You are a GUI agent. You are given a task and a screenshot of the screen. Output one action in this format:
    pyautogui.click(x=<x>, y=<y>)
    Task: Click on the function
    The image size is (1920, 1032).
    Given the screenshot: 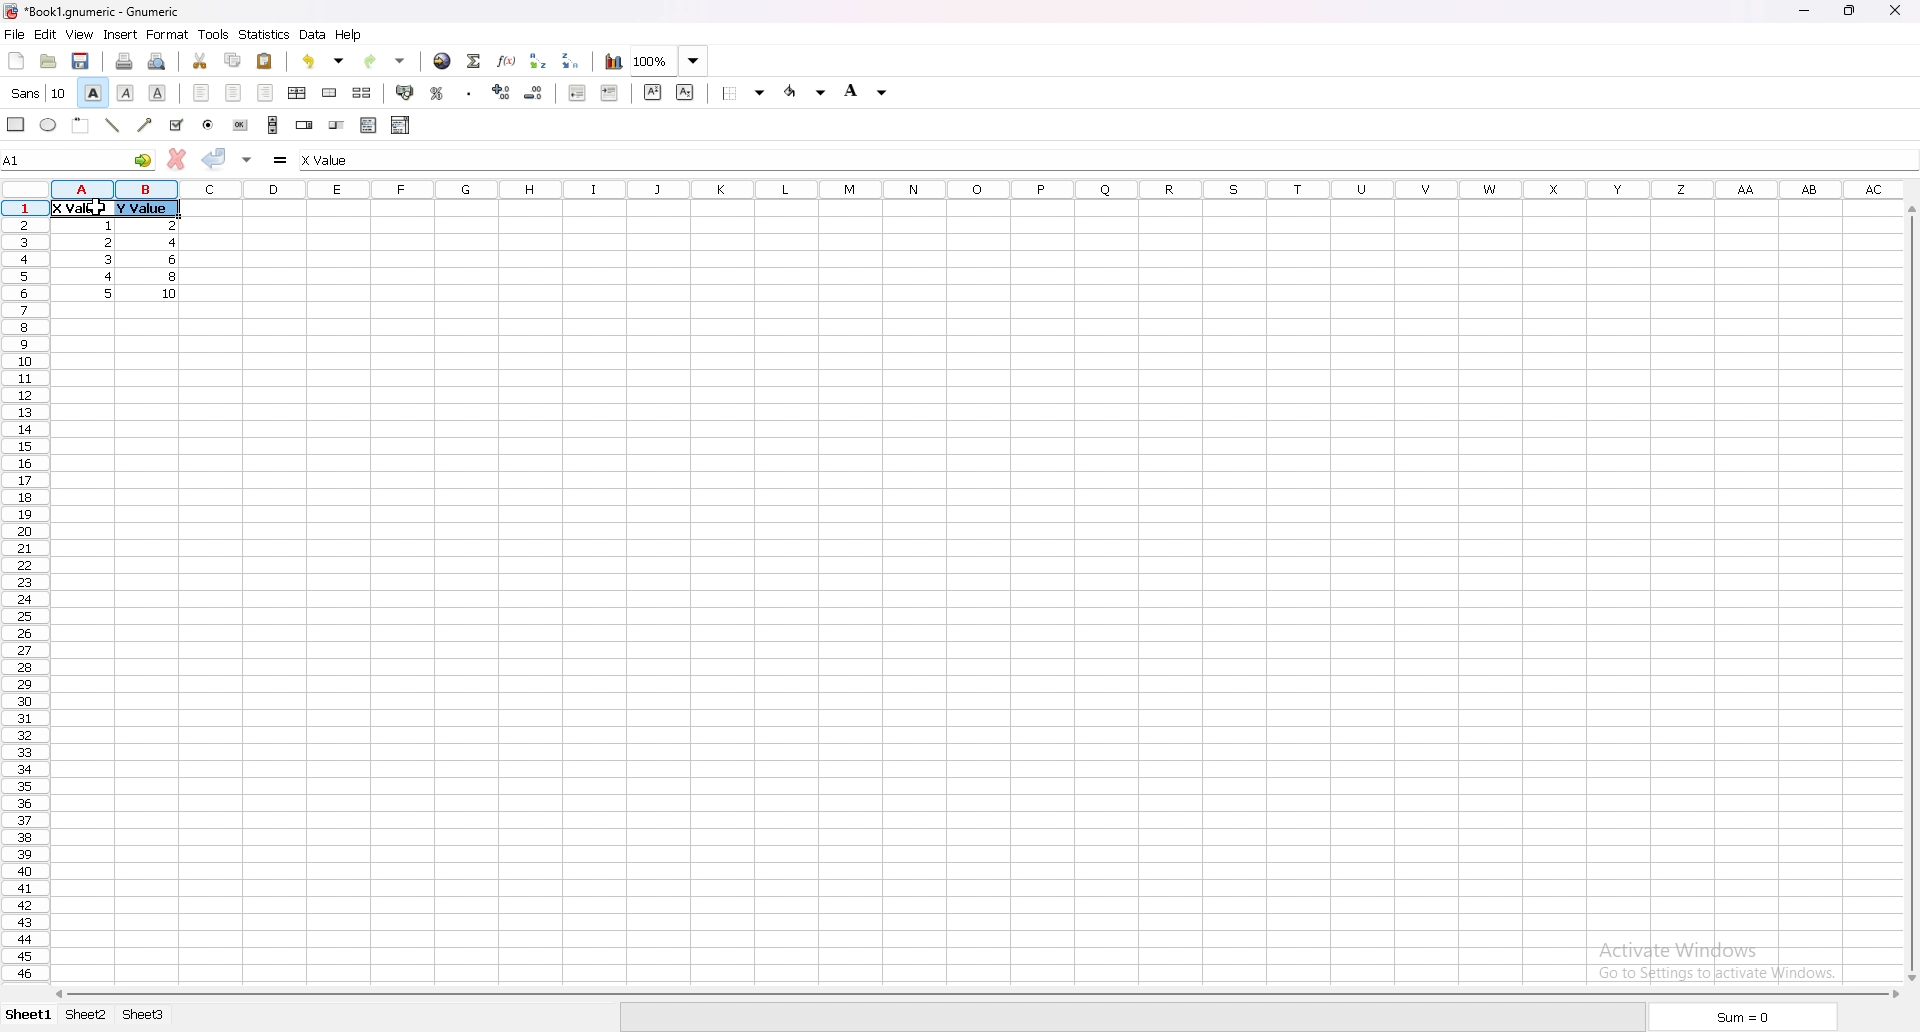 What is the action you would take?
    pyautogui.click(x=509, y=60)
    